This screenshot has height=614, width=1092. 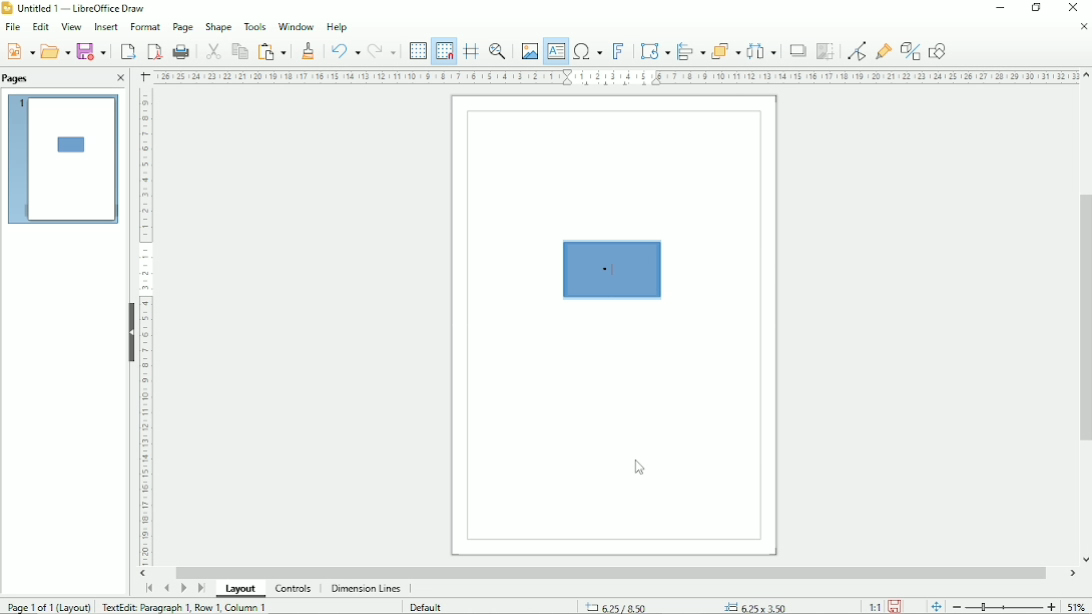 I want to click on Horizontal scrollbar, so click(x=612, y=571).